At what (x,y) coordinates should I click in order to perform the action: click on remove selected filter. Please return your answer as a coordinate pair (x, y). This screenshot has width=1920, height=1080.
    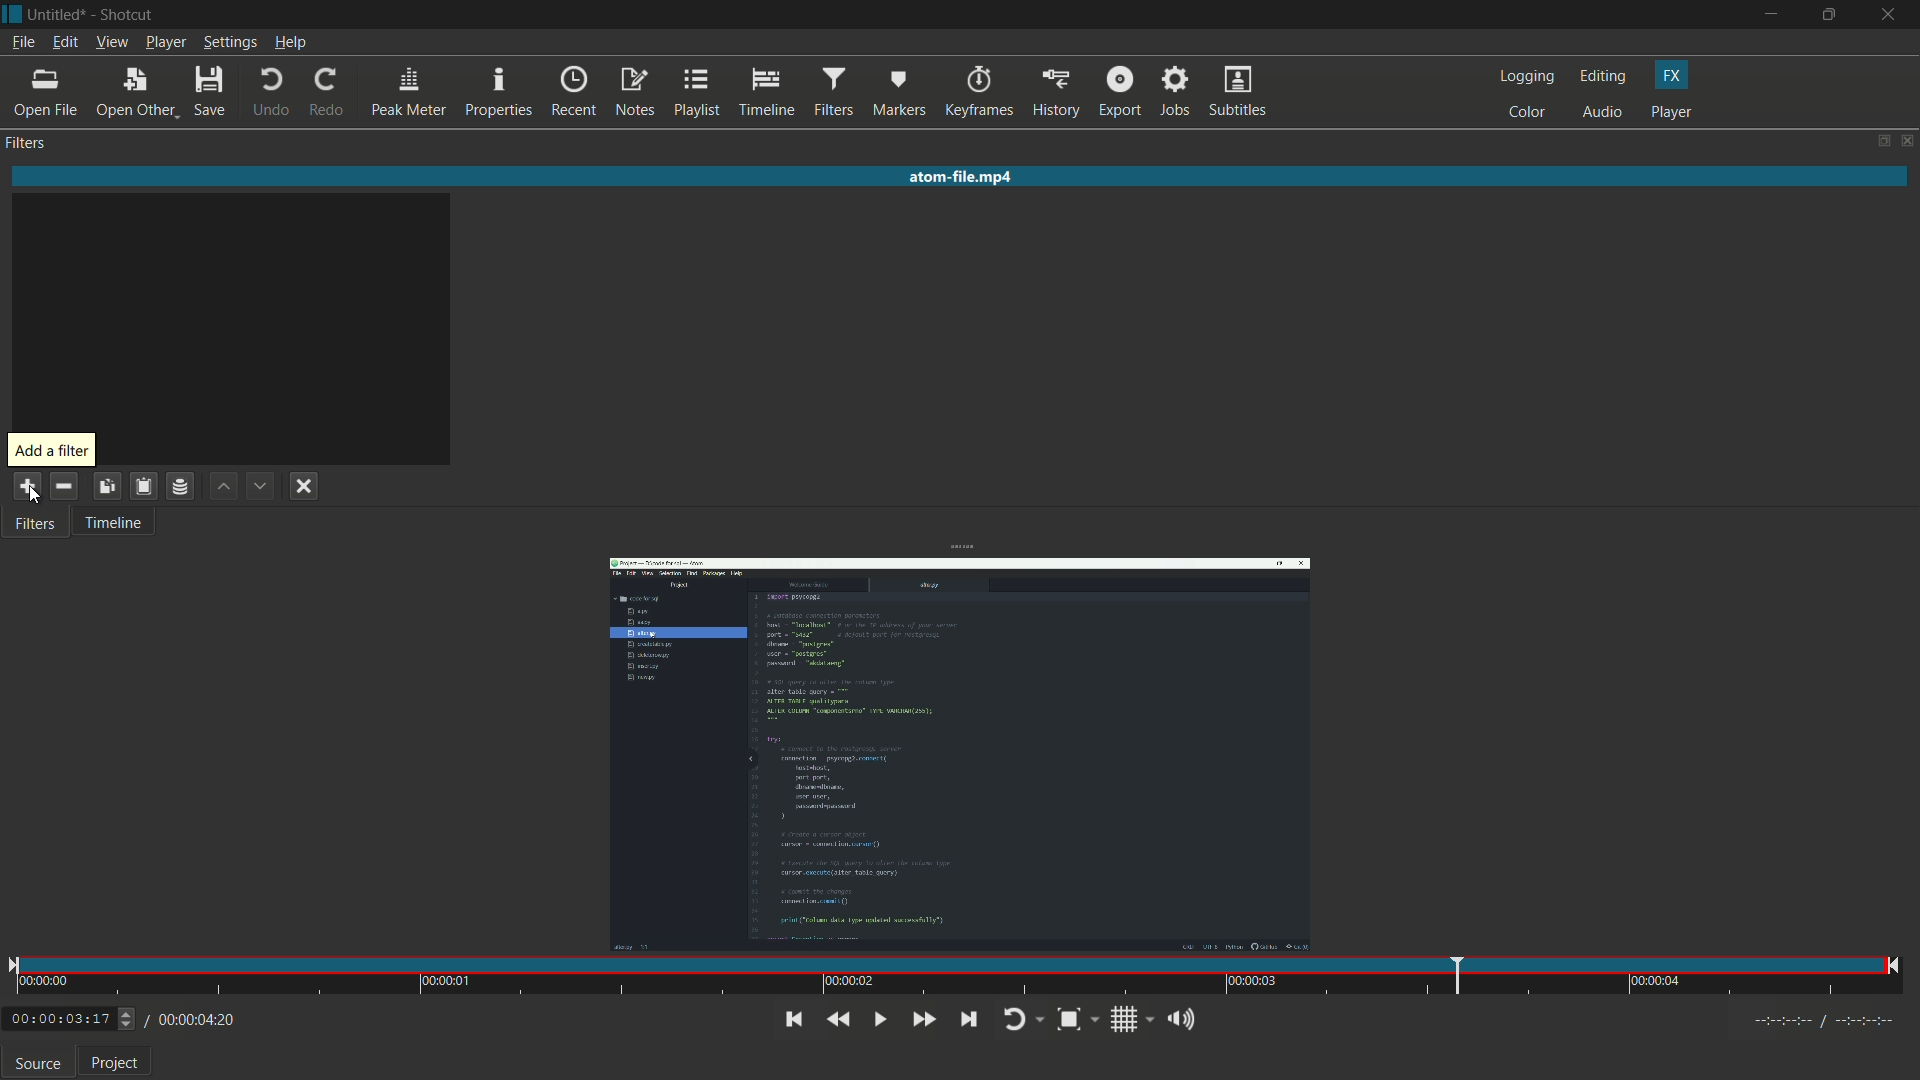
    Looking at the image, I should click on (64, 487).